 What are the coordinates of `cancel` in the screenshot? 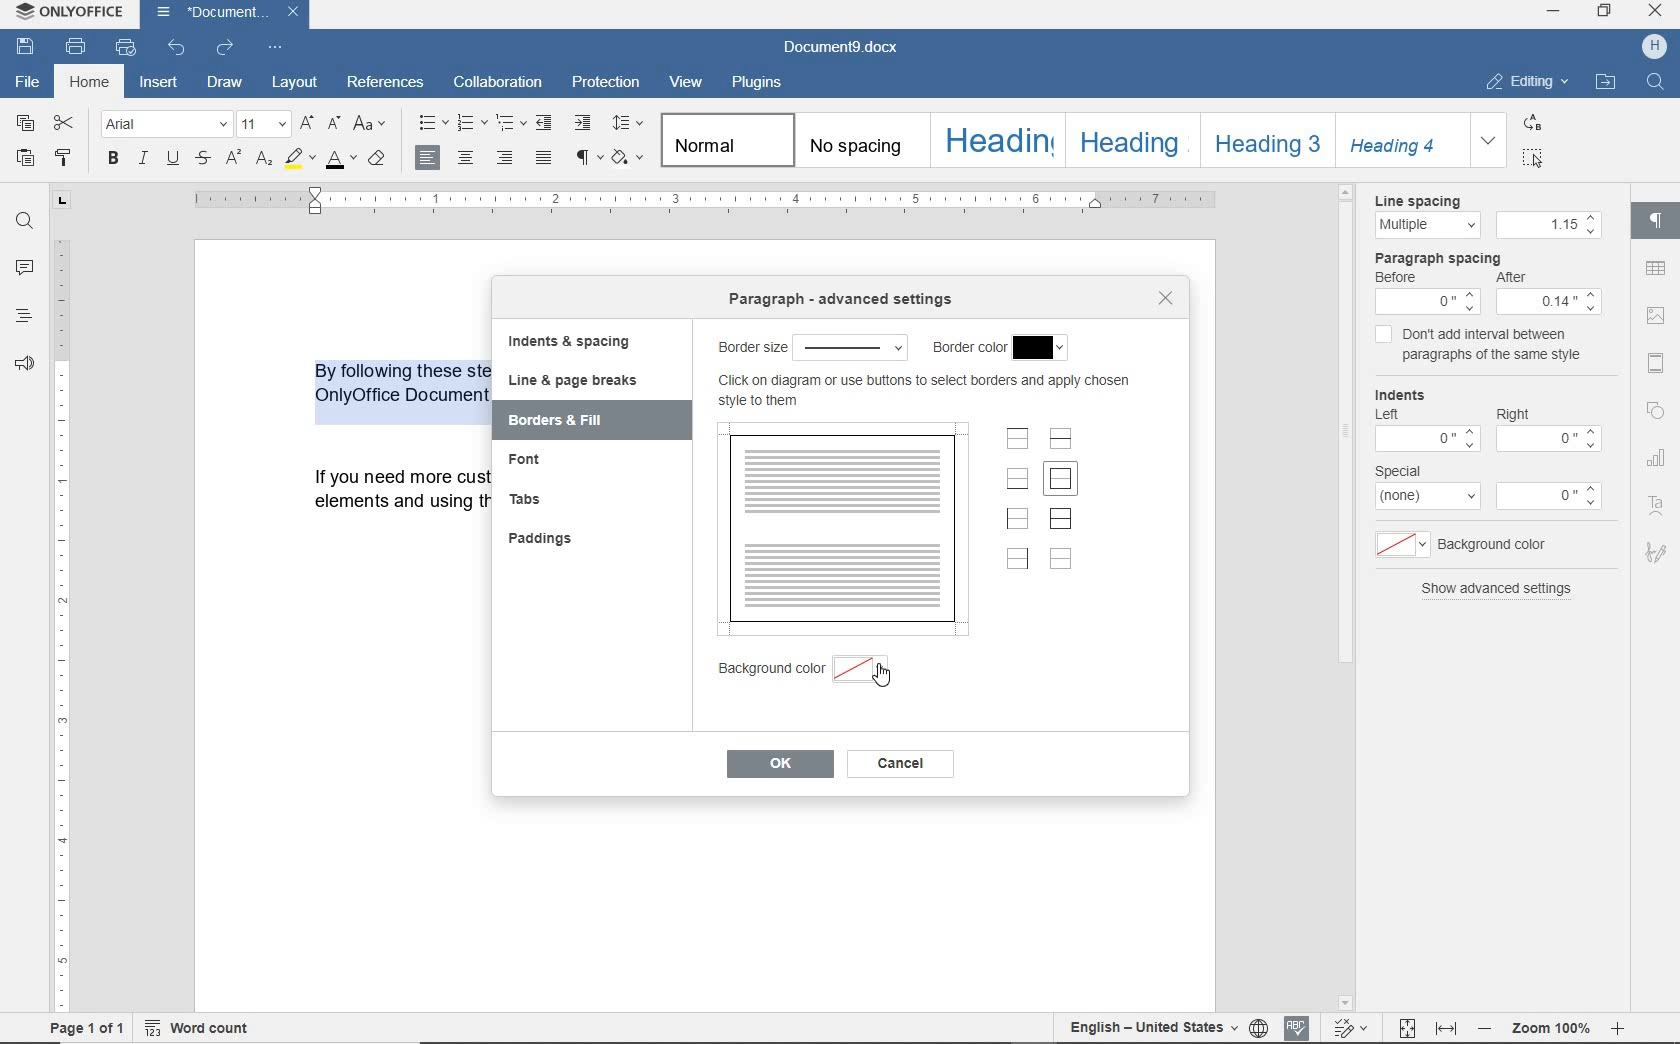 It's located at (901, 763).